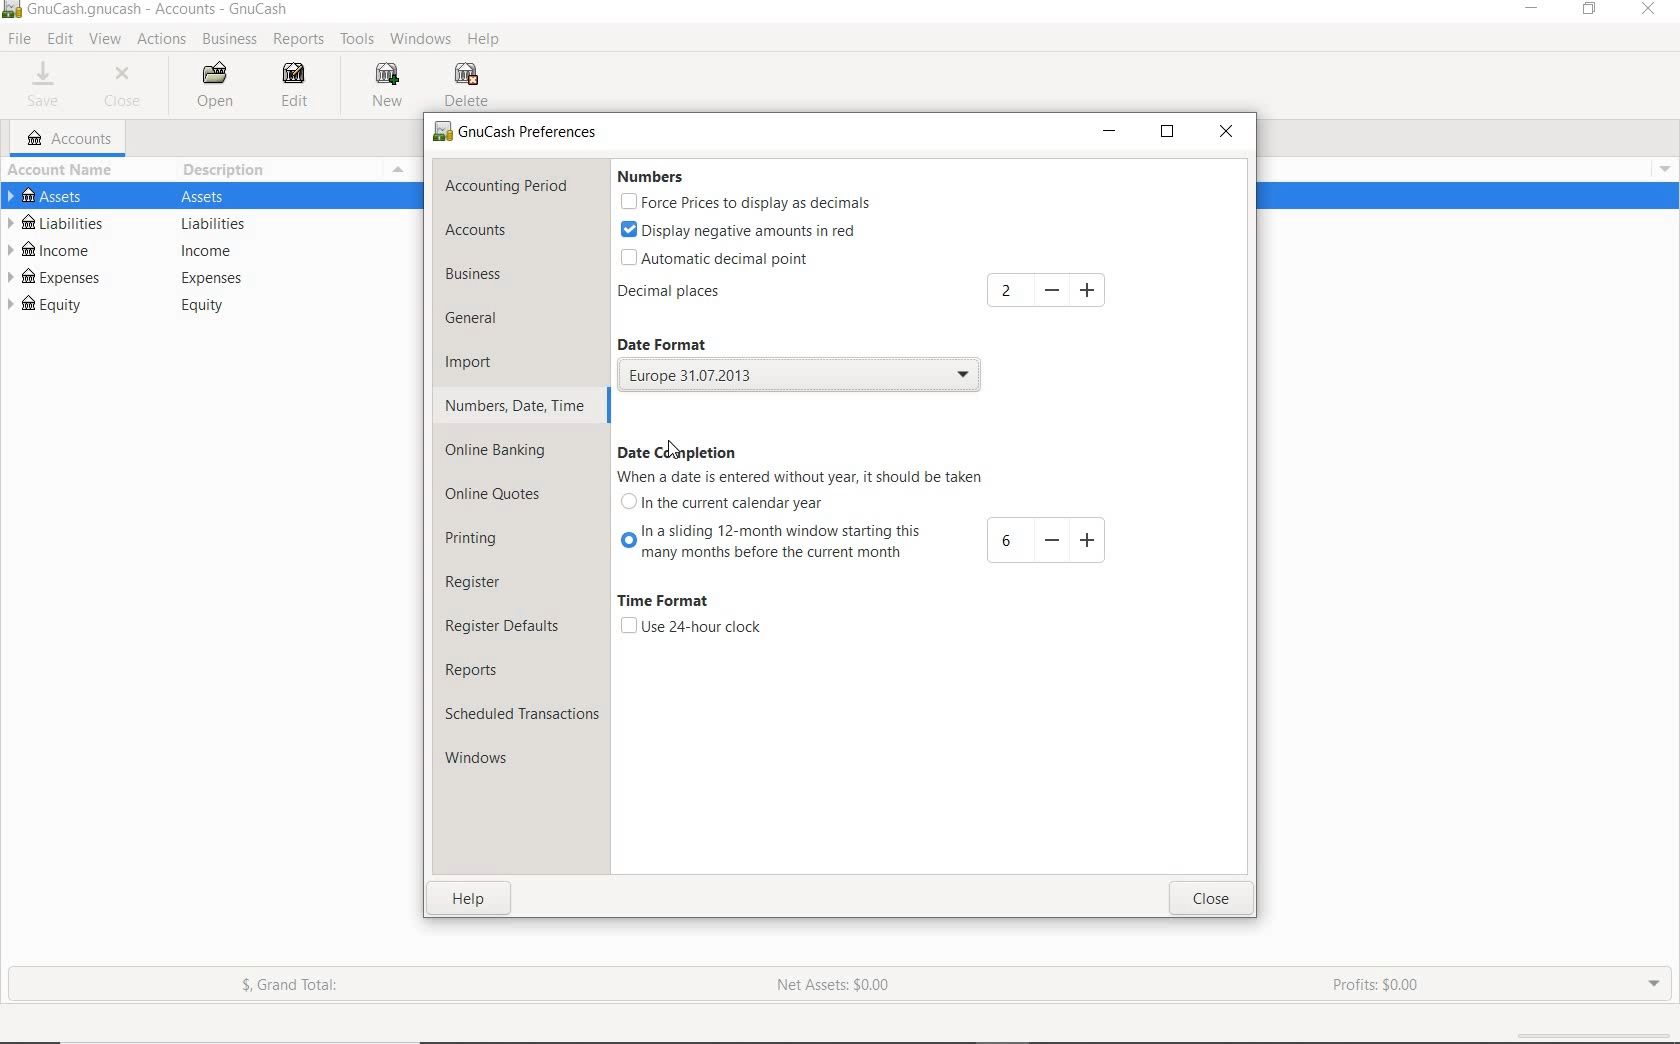  Describe the element at coordinates (494, 670) in the screenshot. I see `reports` at that location.